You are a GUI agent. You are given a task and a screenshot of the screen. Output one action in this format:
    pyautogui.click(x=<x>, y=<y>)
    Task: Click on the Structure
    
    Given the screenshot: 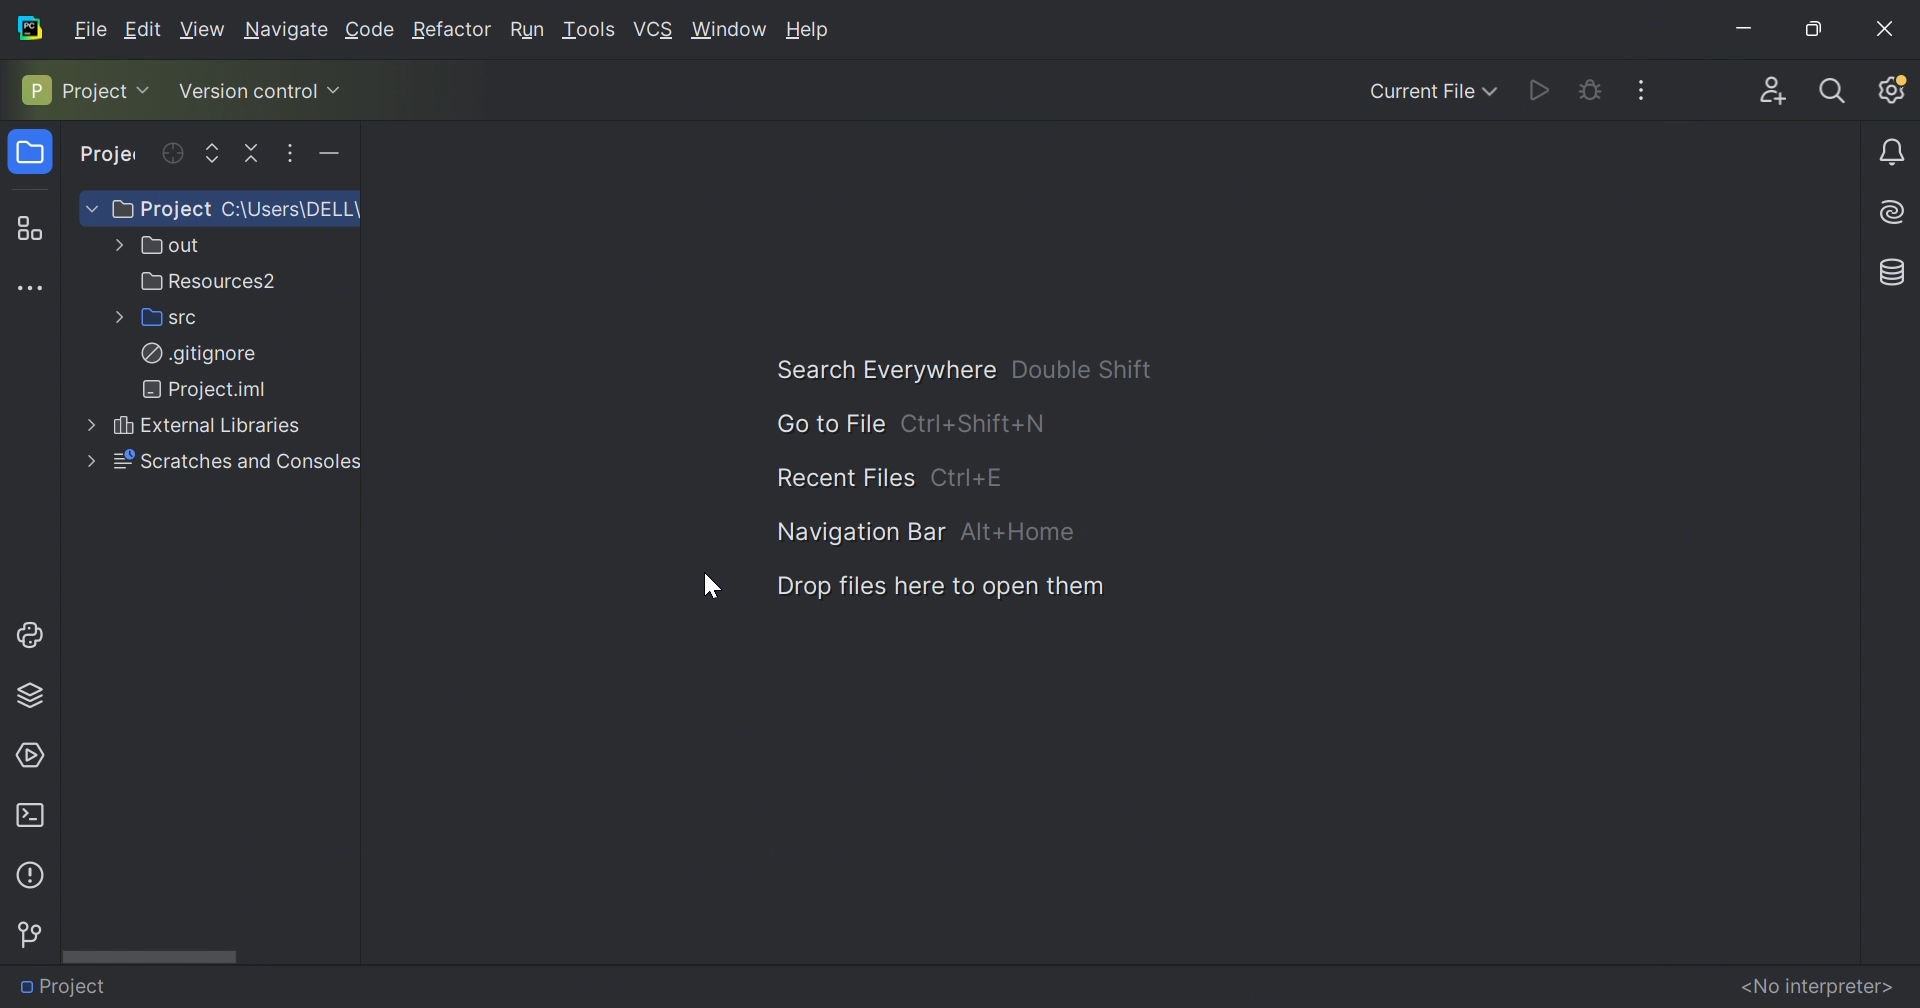 What is the action you would take?
    pyautogui.click(x=27, y=225)
    